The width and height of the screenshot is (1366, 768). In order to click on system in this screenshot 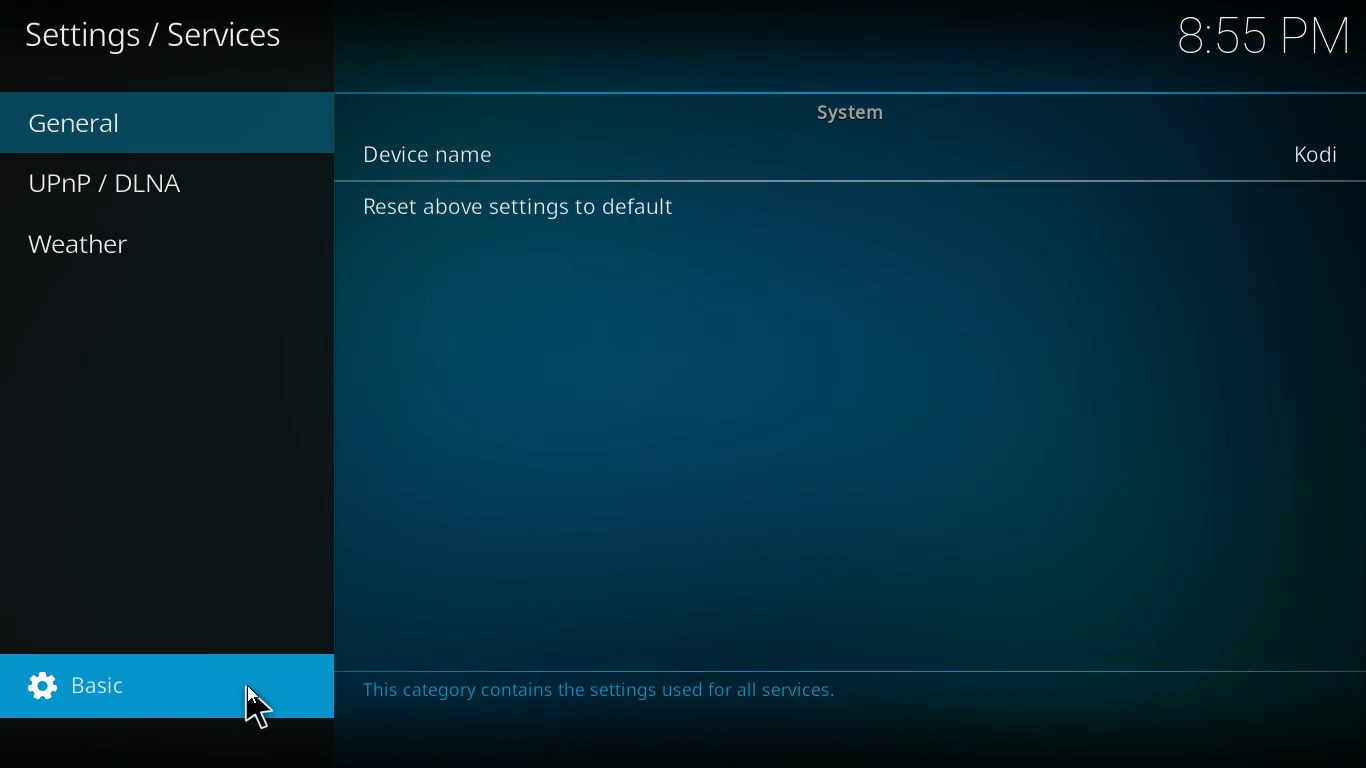, I will do `click(862, 111)`.